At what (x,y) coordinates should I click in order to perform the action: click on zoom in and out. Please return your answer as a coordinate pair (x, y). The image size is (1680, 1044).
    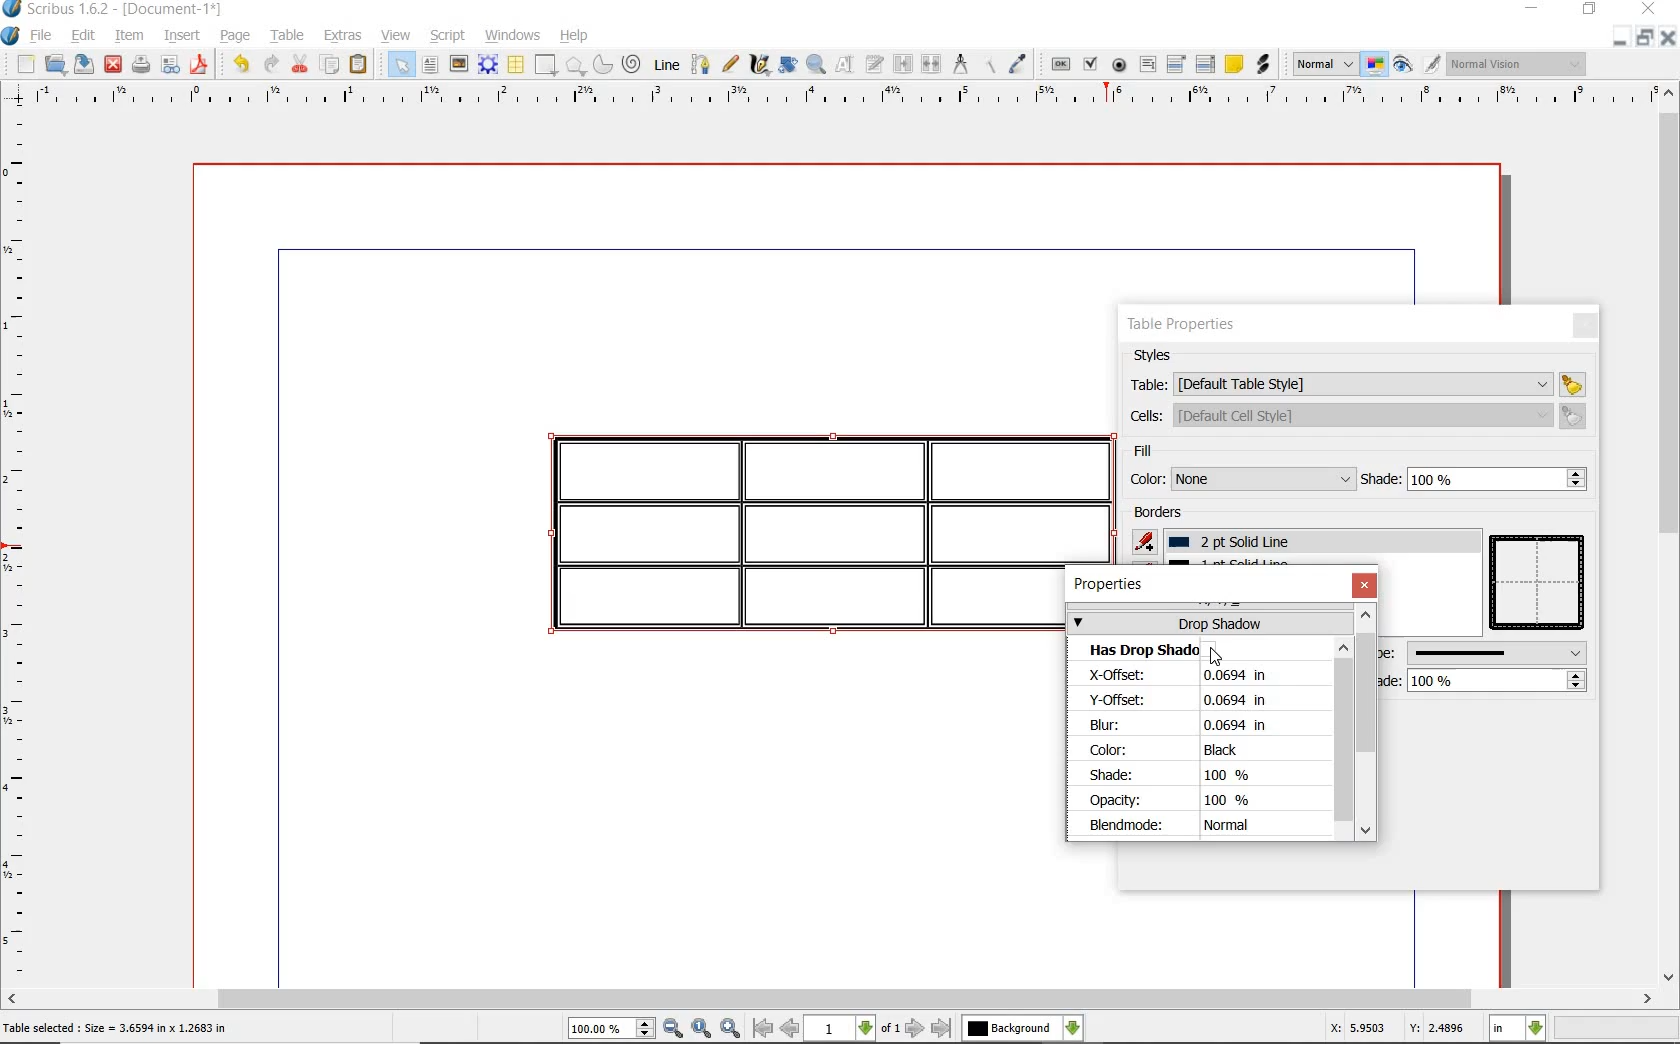
    Looking at the image, I should click on (817, 65).